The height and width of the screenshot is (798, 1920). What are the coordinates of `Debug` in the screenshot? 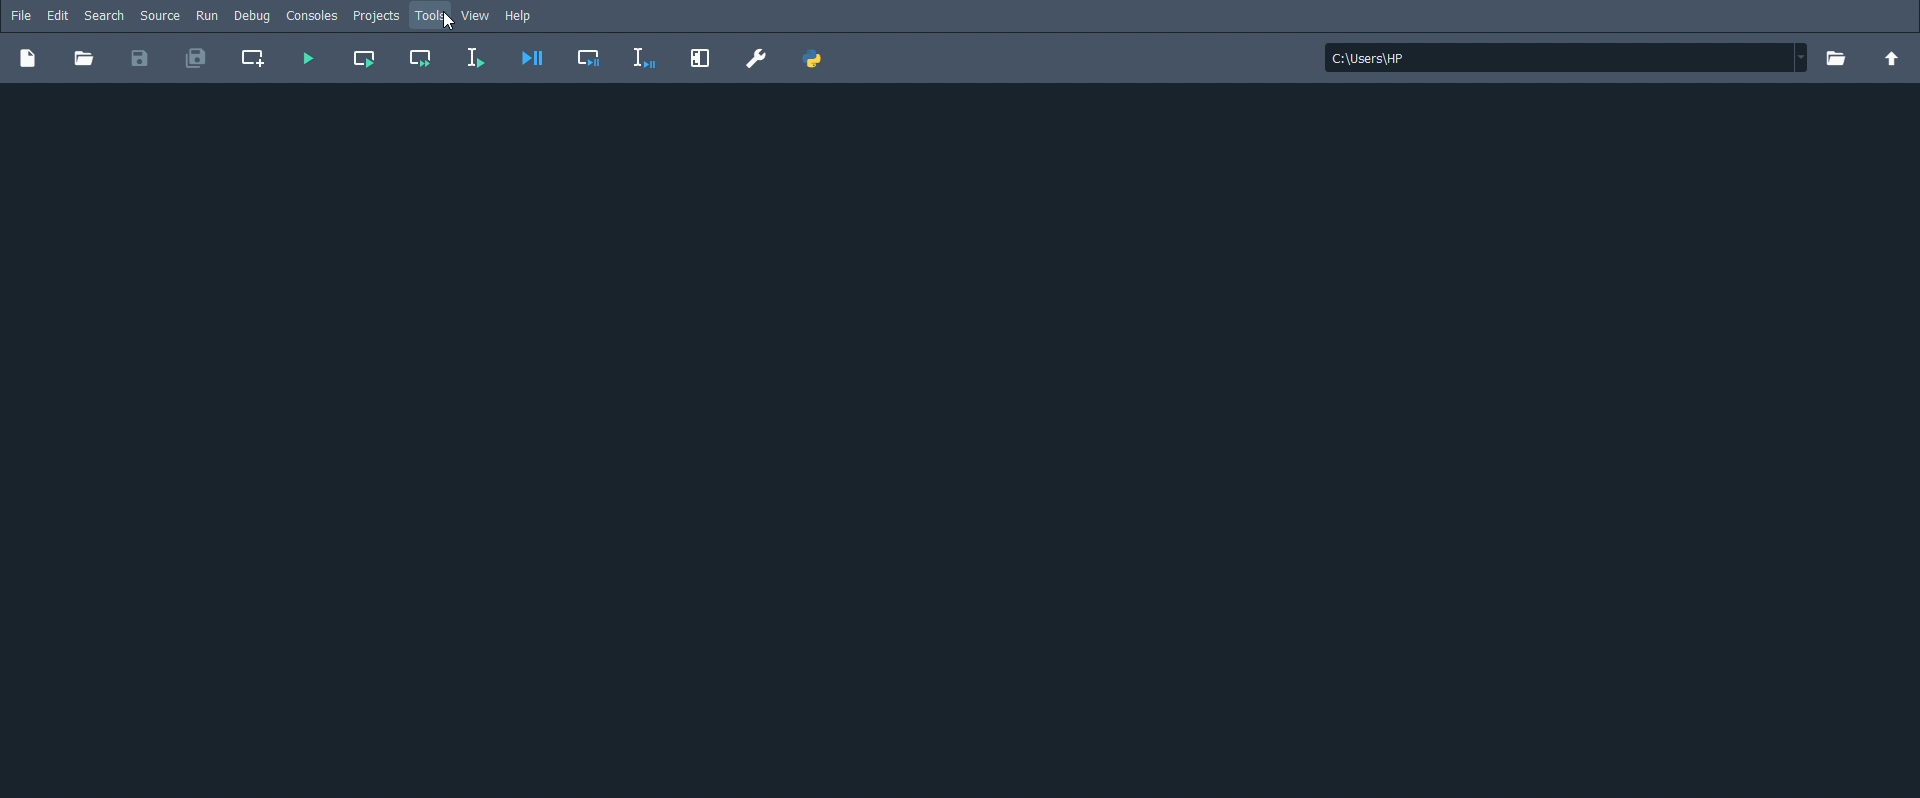 It's located at (254, 18).